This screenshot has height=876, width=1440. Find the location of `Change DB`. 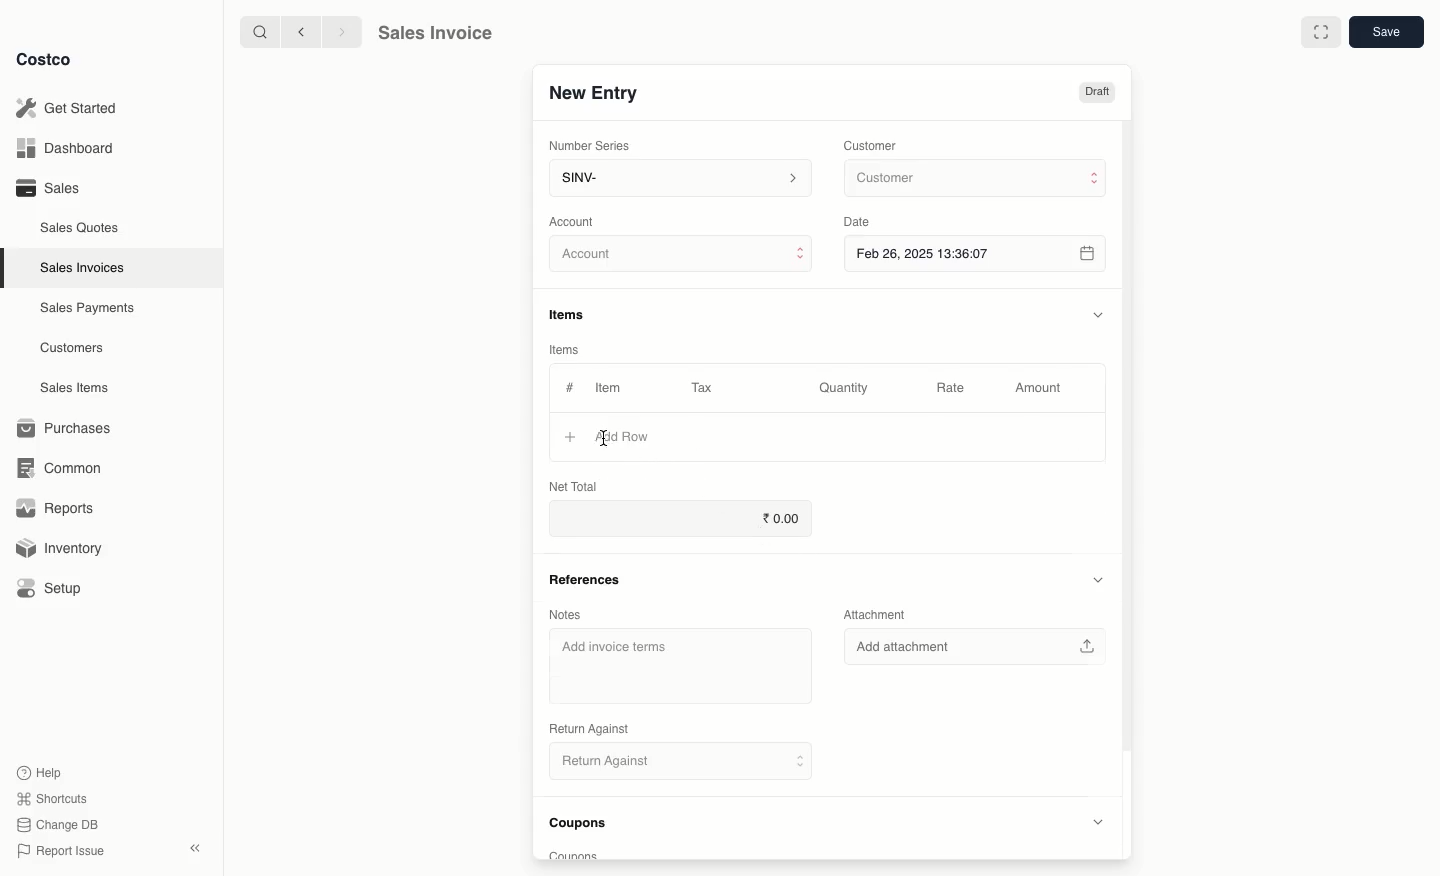

Change DB is located at coordinates (54, 823).